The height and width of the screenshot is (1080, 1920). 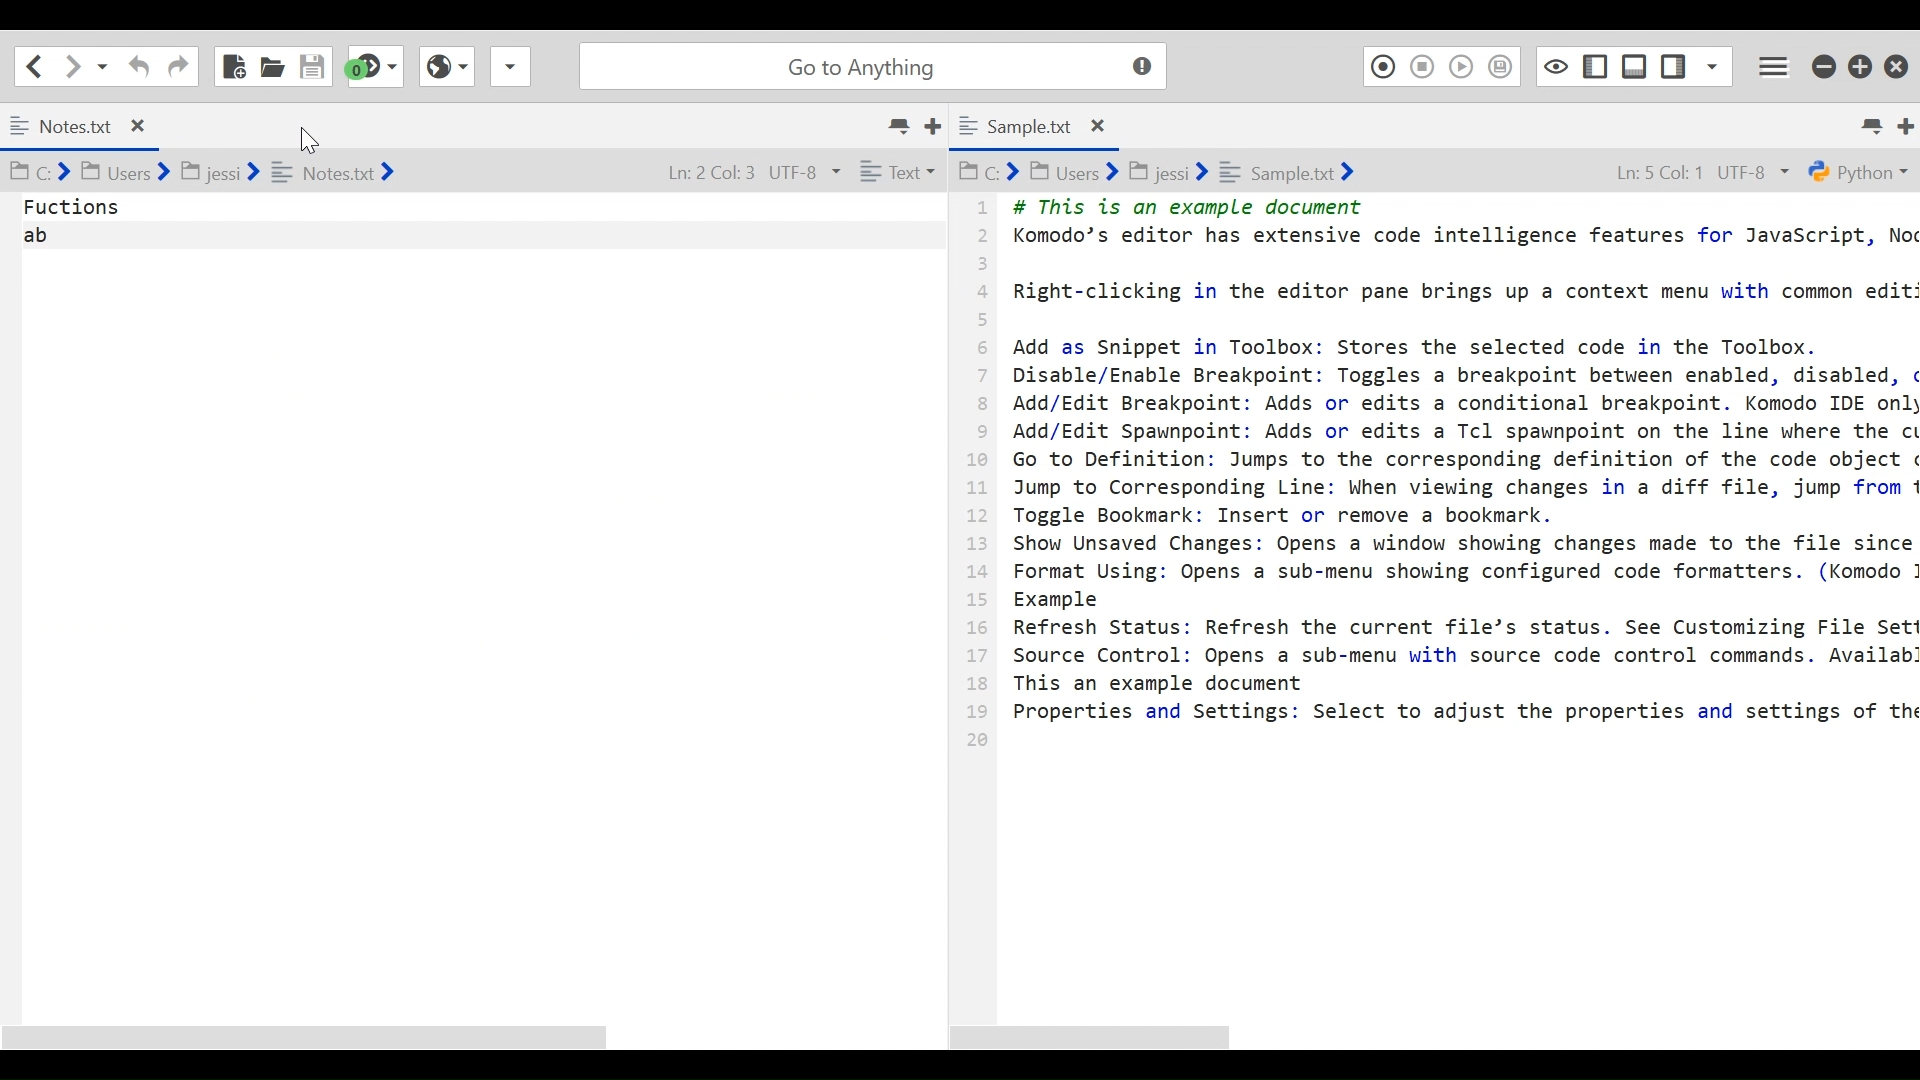 What do you see at coordinates (37, 65) in the screenshot?
I see `Go back one location` at bounding box center [37, 65].